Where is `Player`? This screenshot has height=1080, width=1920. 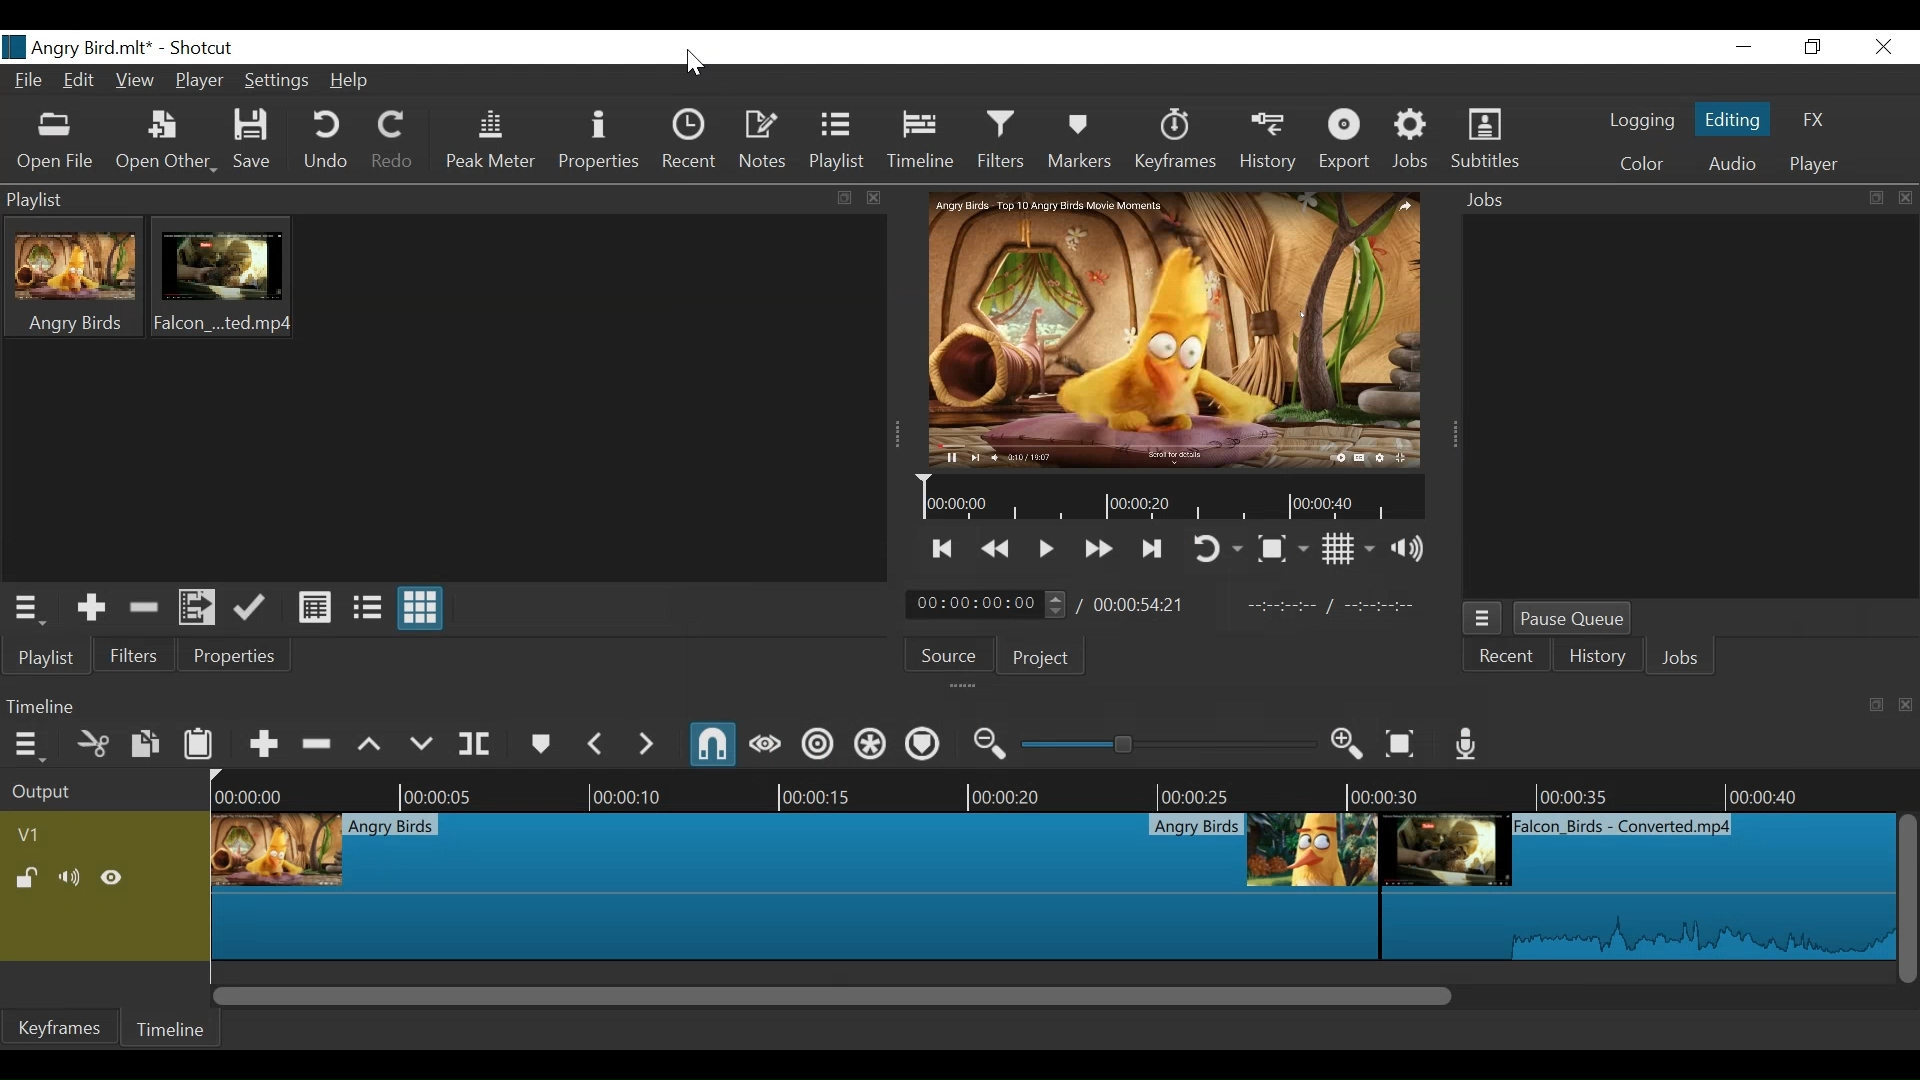
Player is located at coordinates (1817, 163).